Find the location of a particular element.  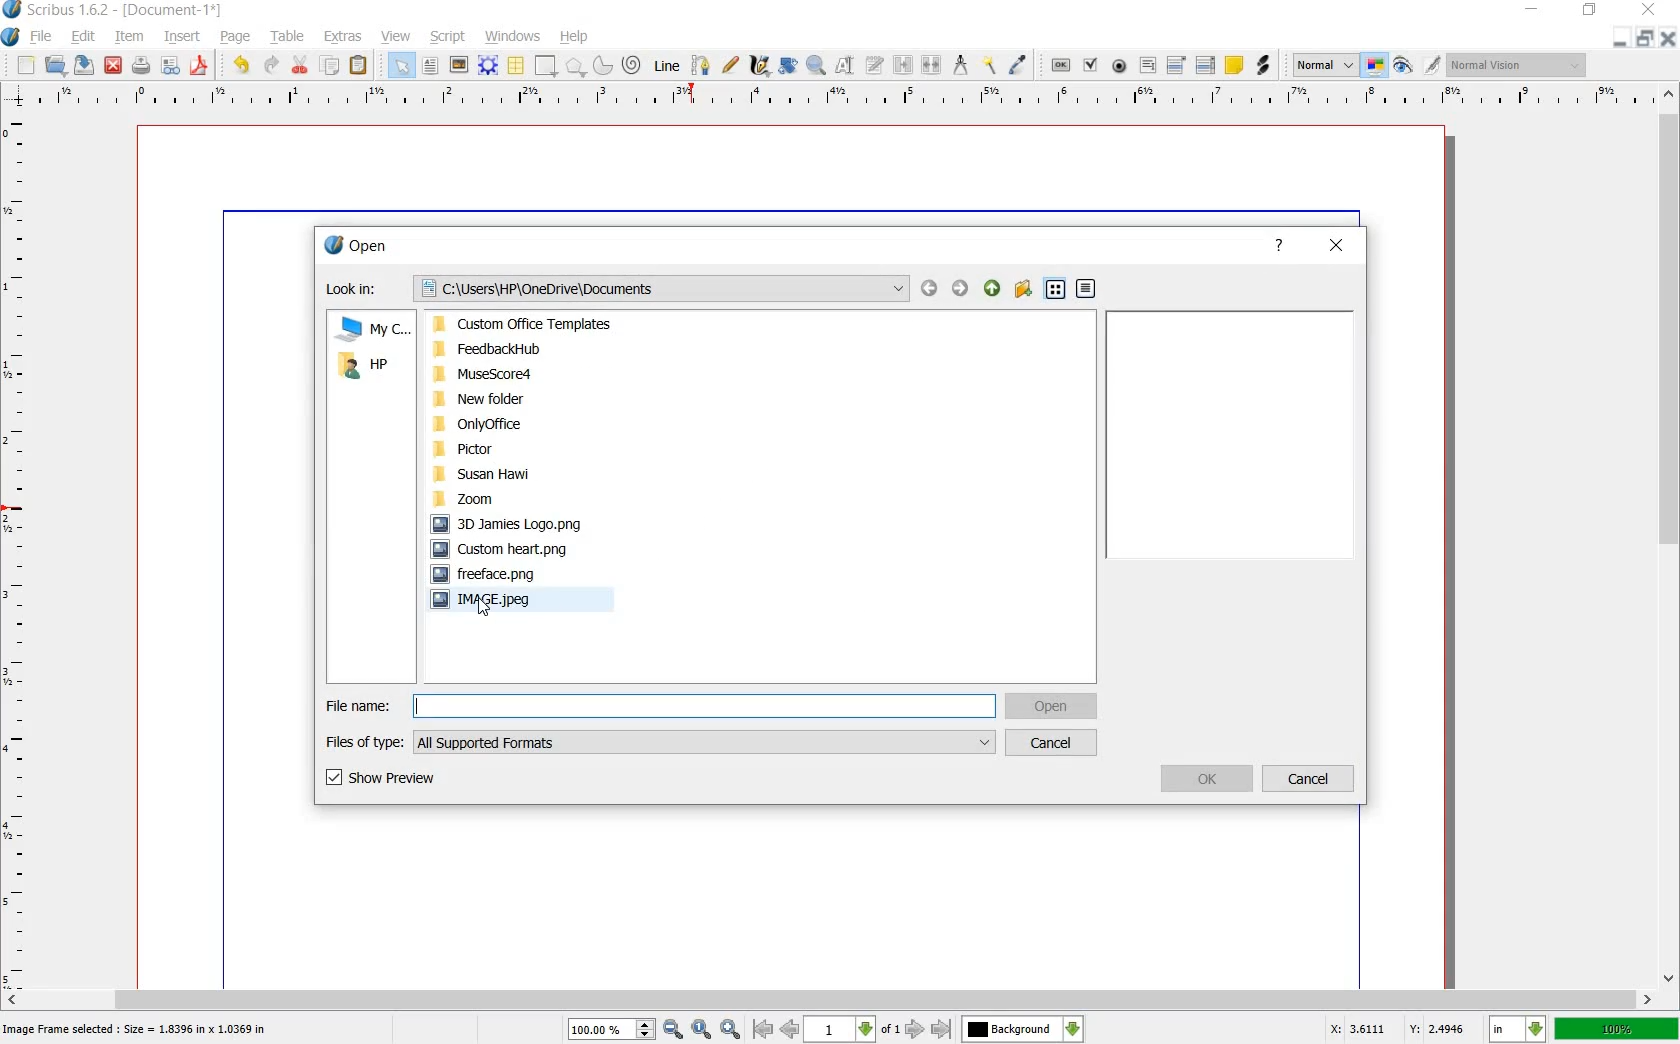

copy item properties is located at coordinates (988, 64).